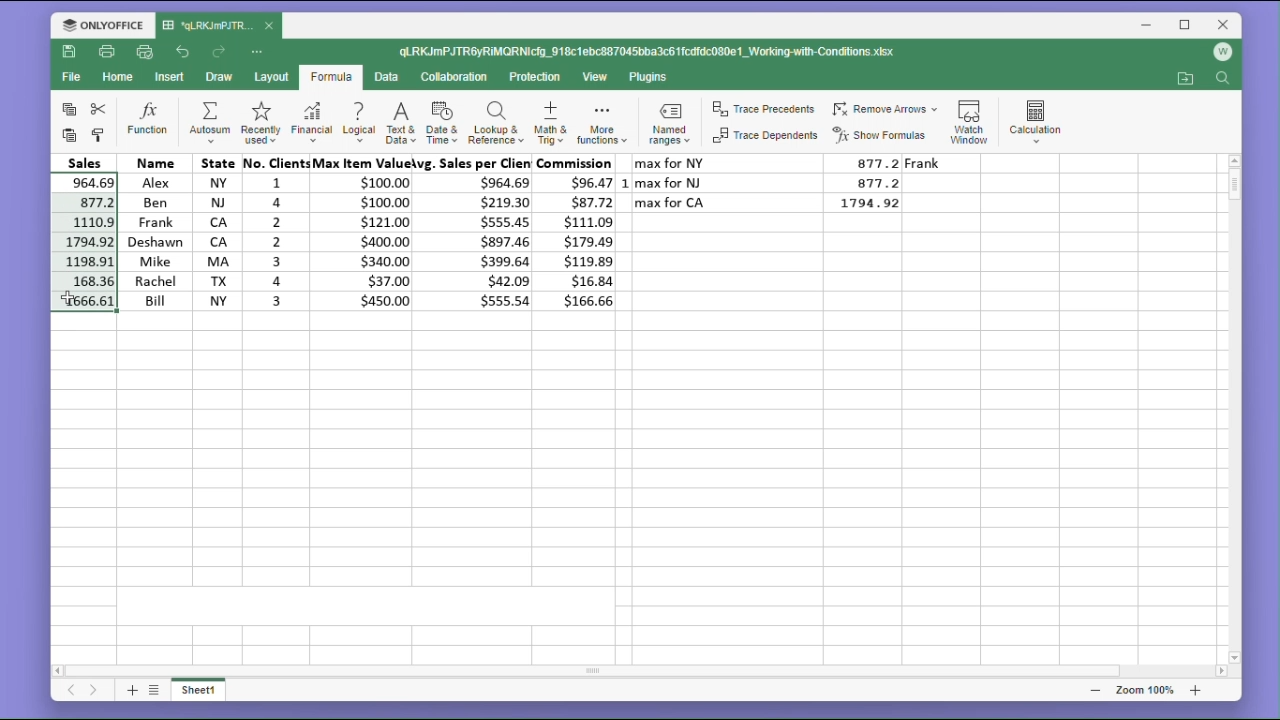 This screenshot has width=1280, height=720. I want to click on zoom in, so click(1195, 690).